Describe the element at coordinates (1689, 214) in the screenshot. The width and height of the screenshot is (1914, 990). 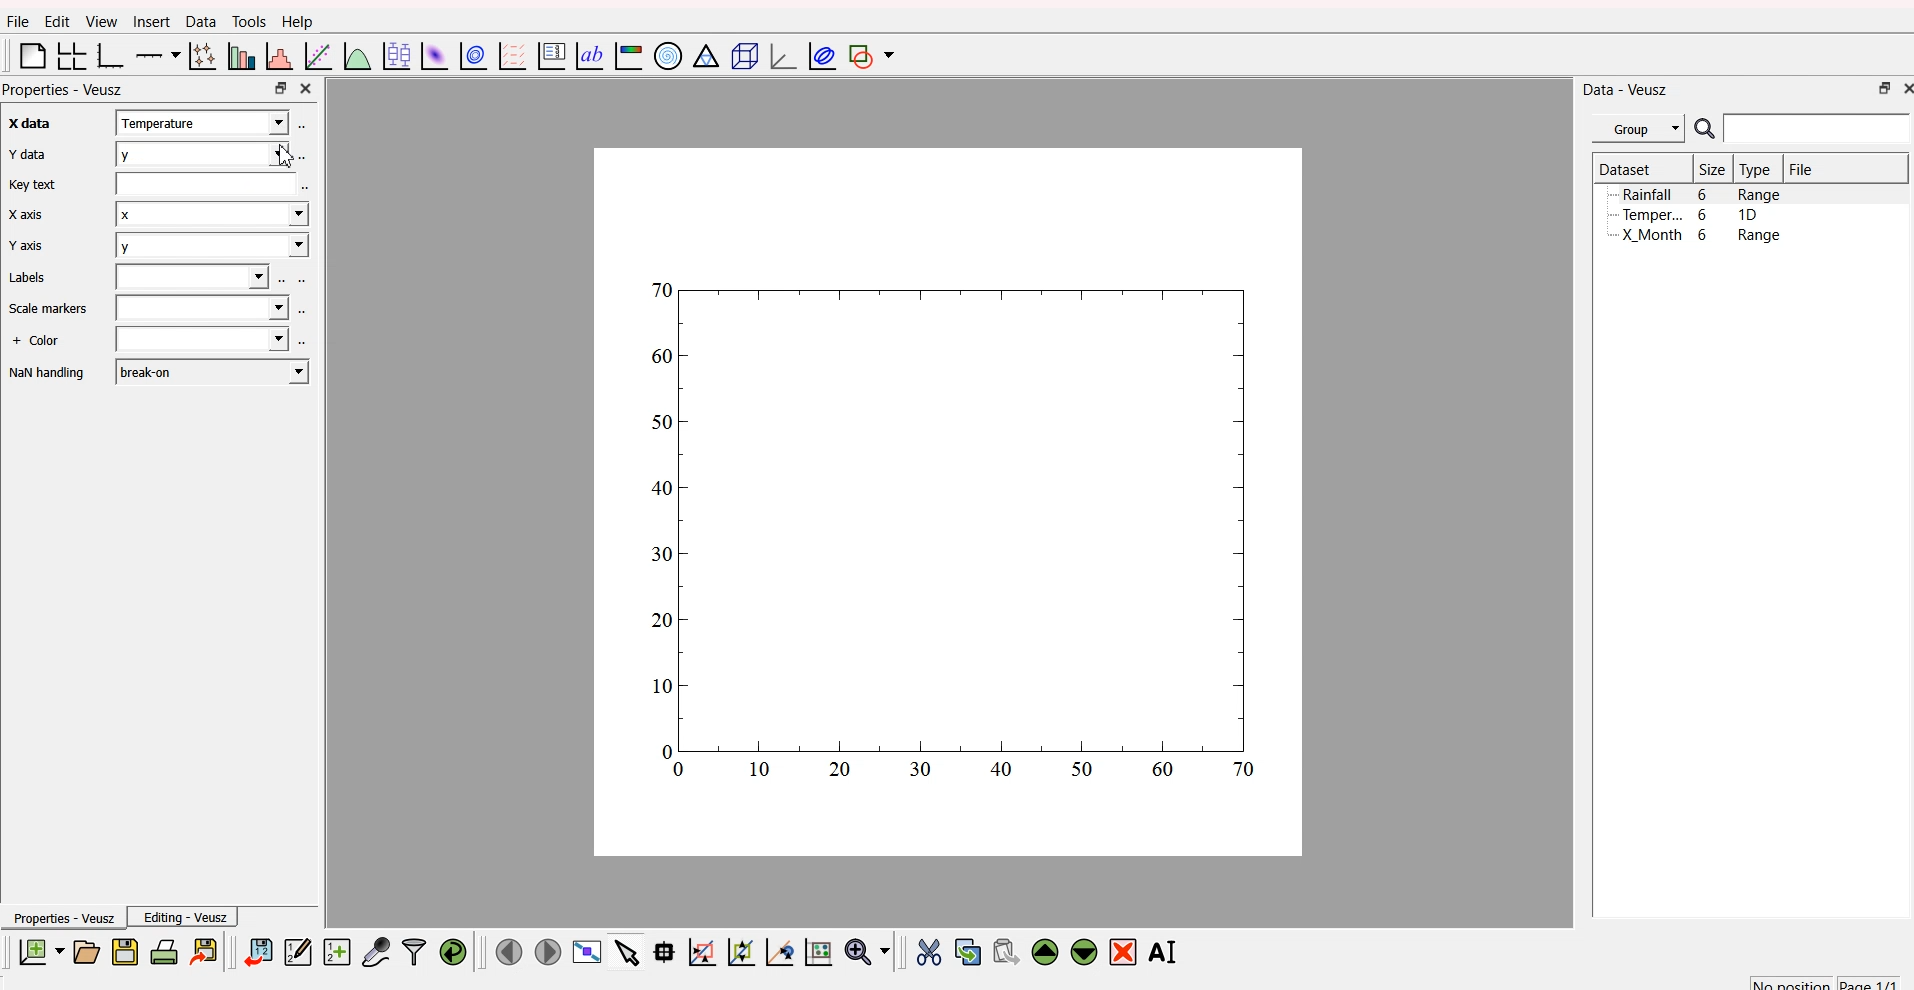
I see `Temper... 6 1D` at that location.